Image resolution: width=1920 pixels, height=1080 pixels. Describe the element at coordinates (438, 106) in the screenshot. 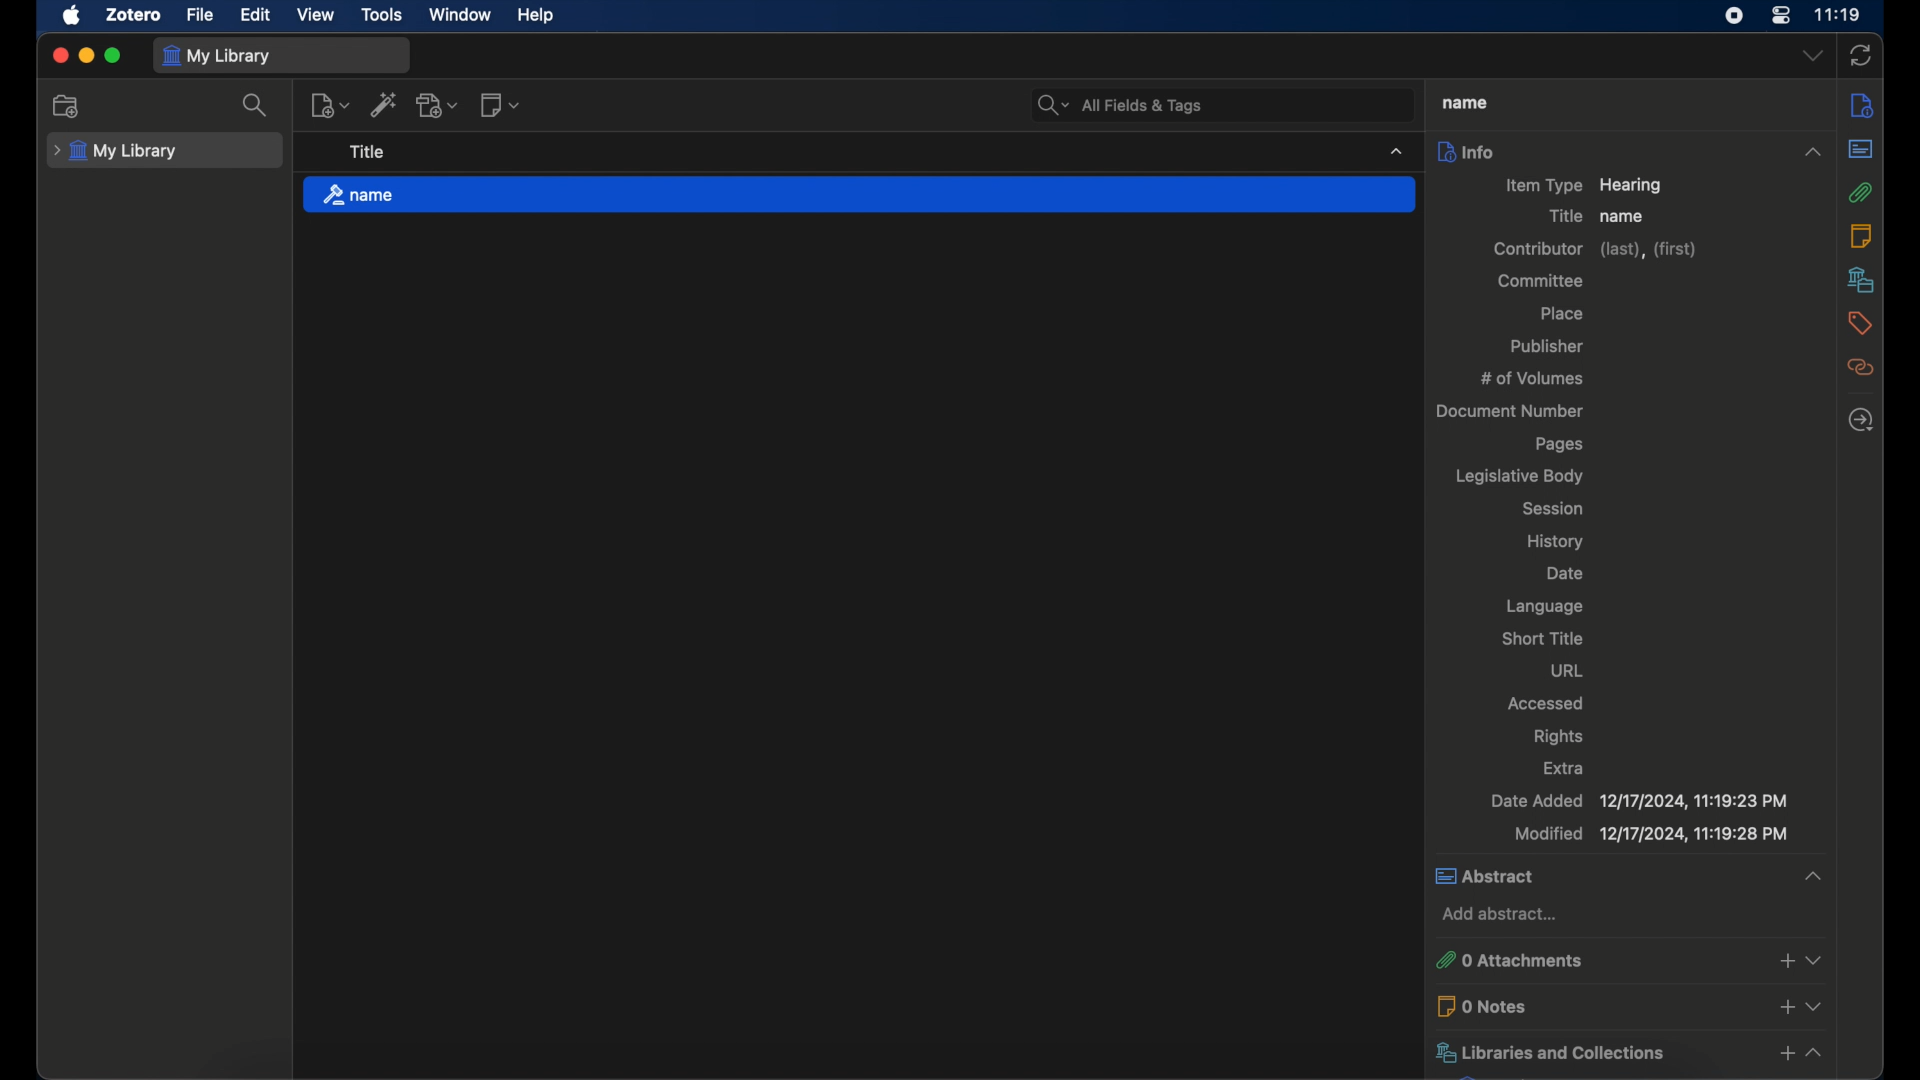

I see `add attachment` at that location.